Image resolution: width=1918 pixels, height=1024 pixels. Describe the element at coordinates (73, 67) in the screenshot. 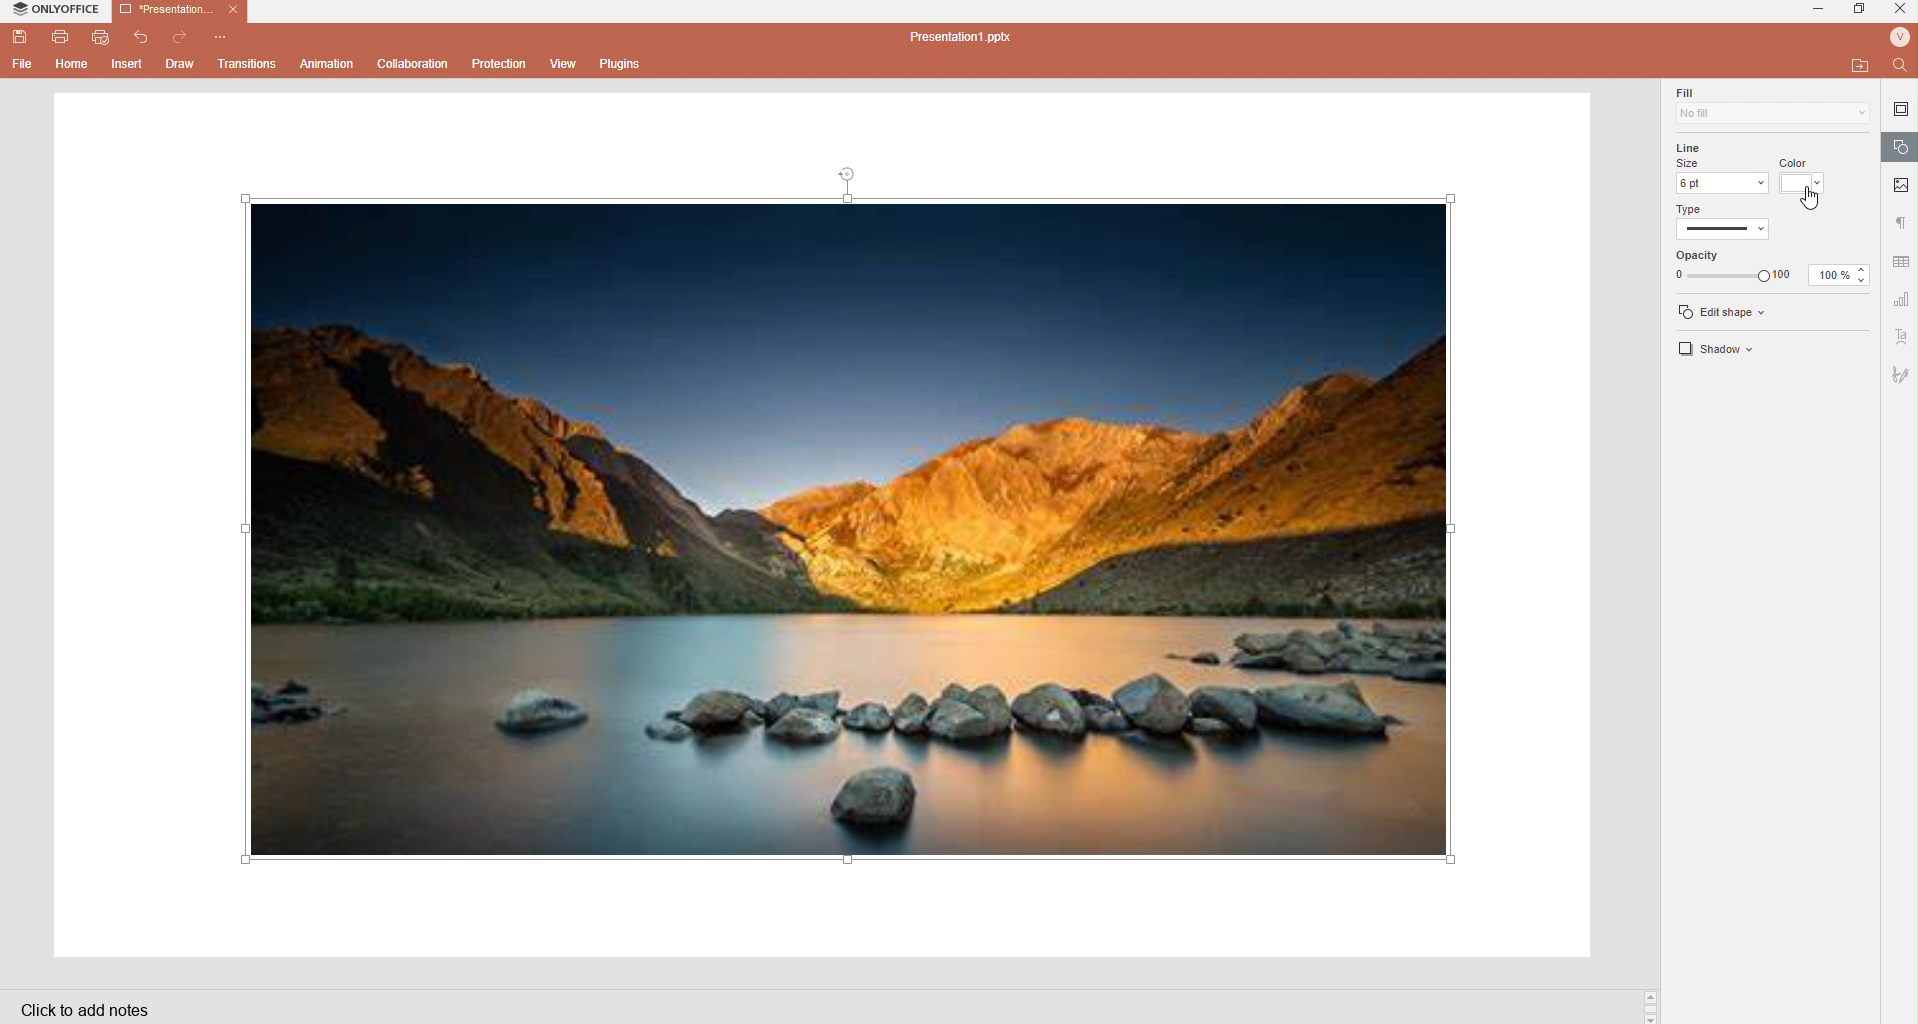

I see `Home` at that location.